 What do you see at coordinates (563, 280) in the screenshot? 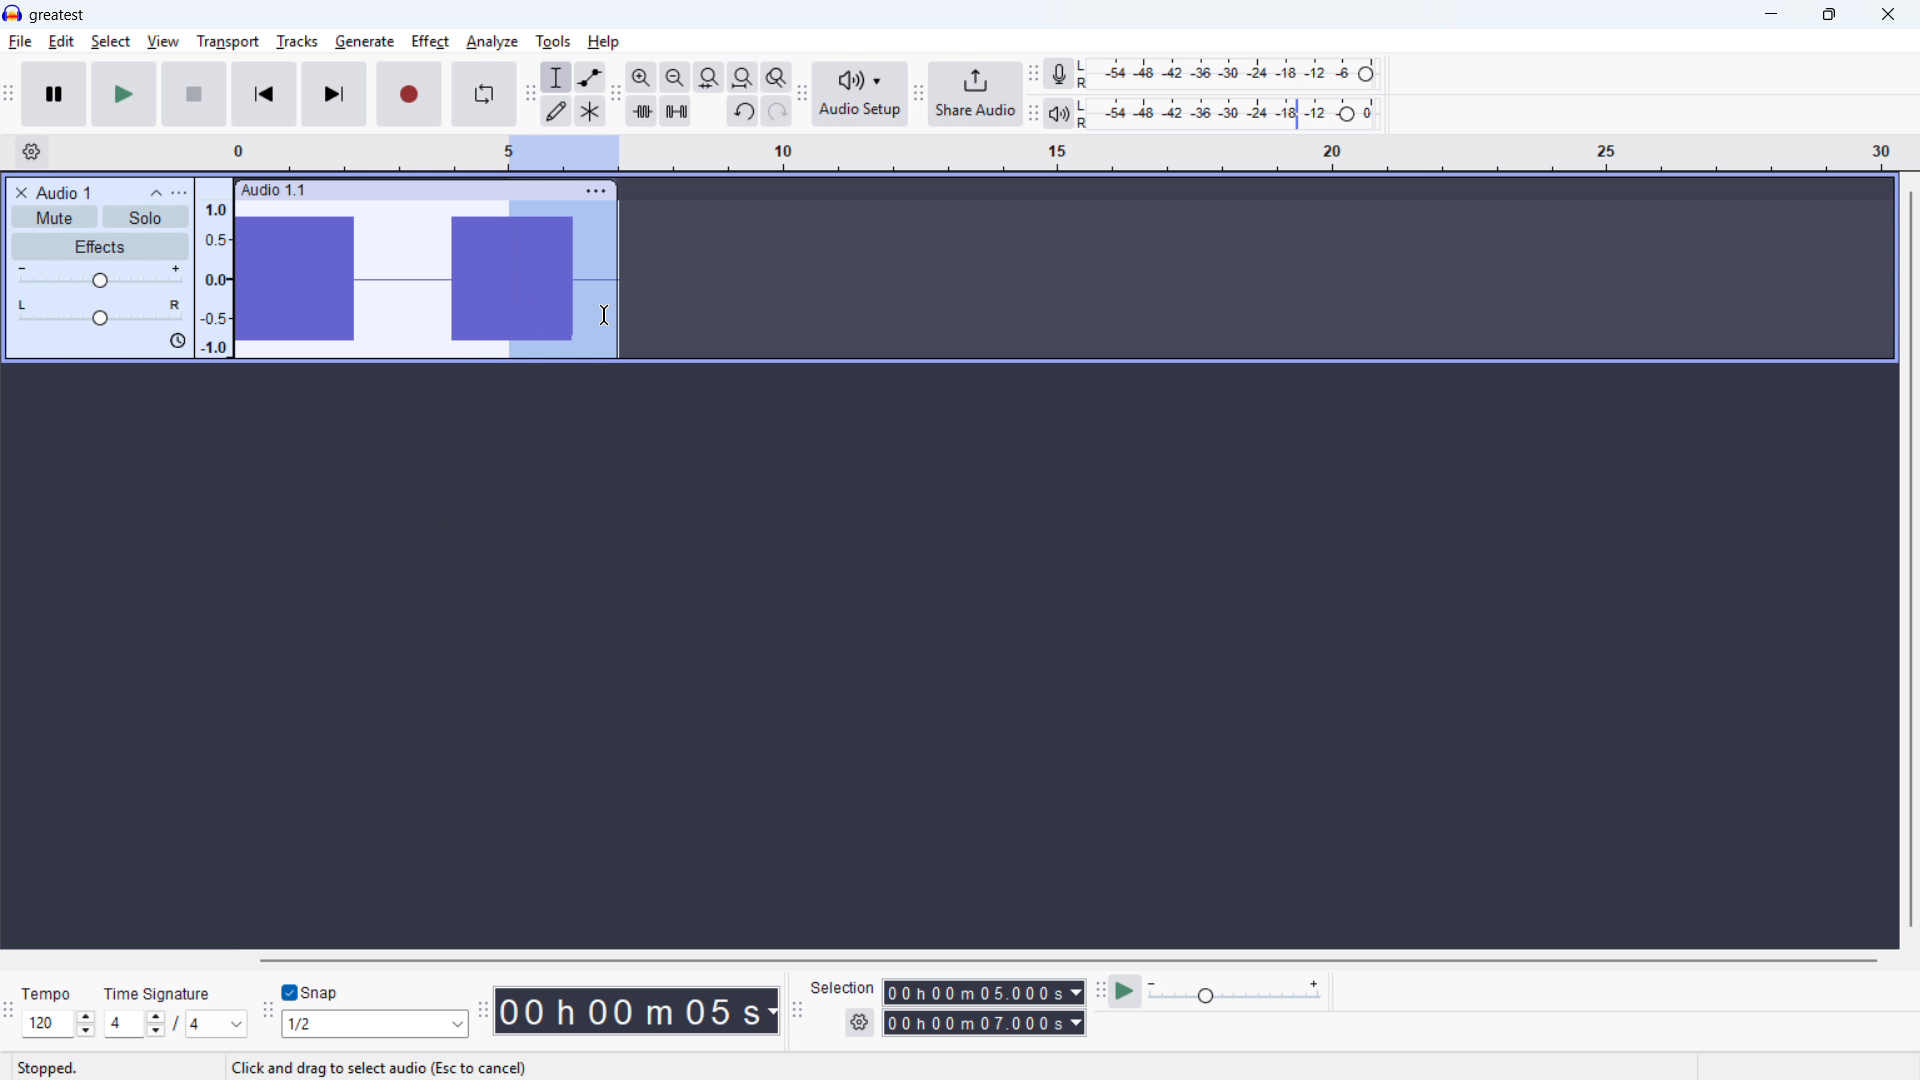
I see `Part of the audio being selected` at bounding box center [563, 280].